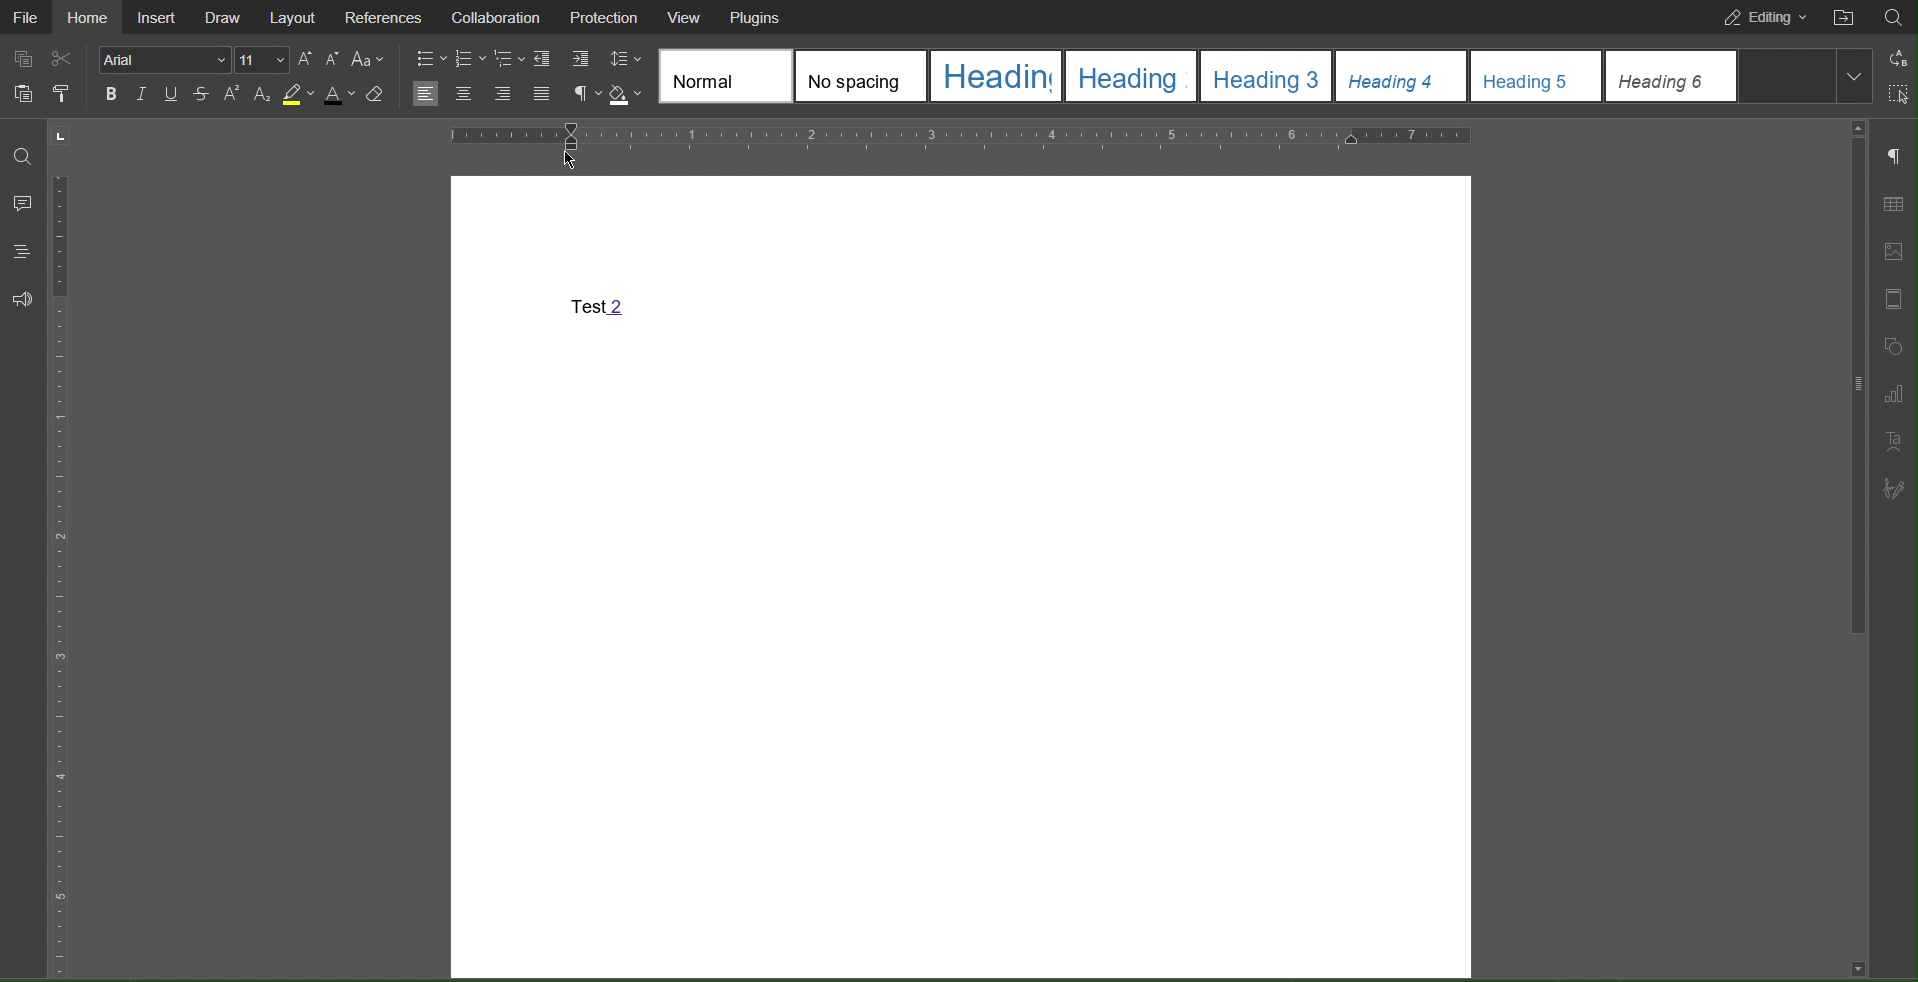 The width and height of the screenshot is (1918, 982). What do you see at coordinates (626, 56) in the screenshot?
I see `Line Spacing` at bounding box center [626, 56].